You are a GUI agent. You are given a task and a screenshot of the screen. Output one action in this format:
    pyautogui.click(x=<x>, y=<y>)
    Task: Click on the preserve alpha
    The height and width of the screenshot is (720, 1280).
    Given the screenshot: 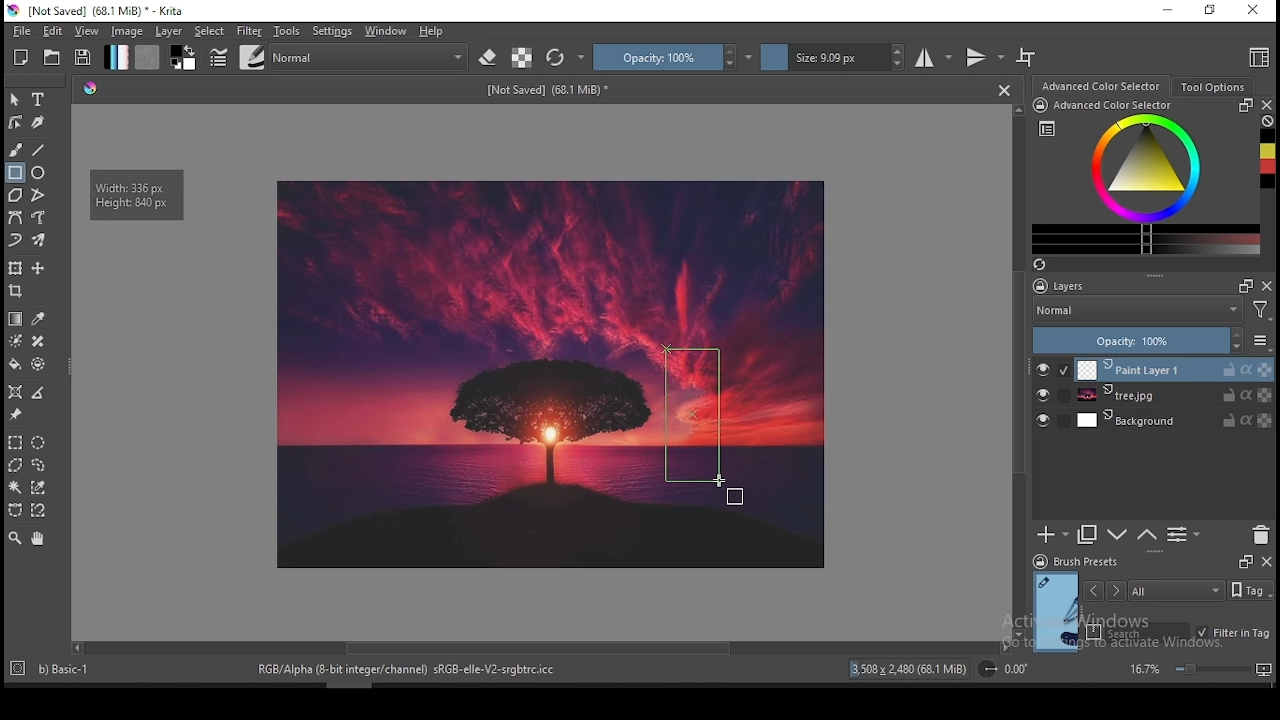 What is the action you would take?
    pyautogui.click(x=522, y=58)
    